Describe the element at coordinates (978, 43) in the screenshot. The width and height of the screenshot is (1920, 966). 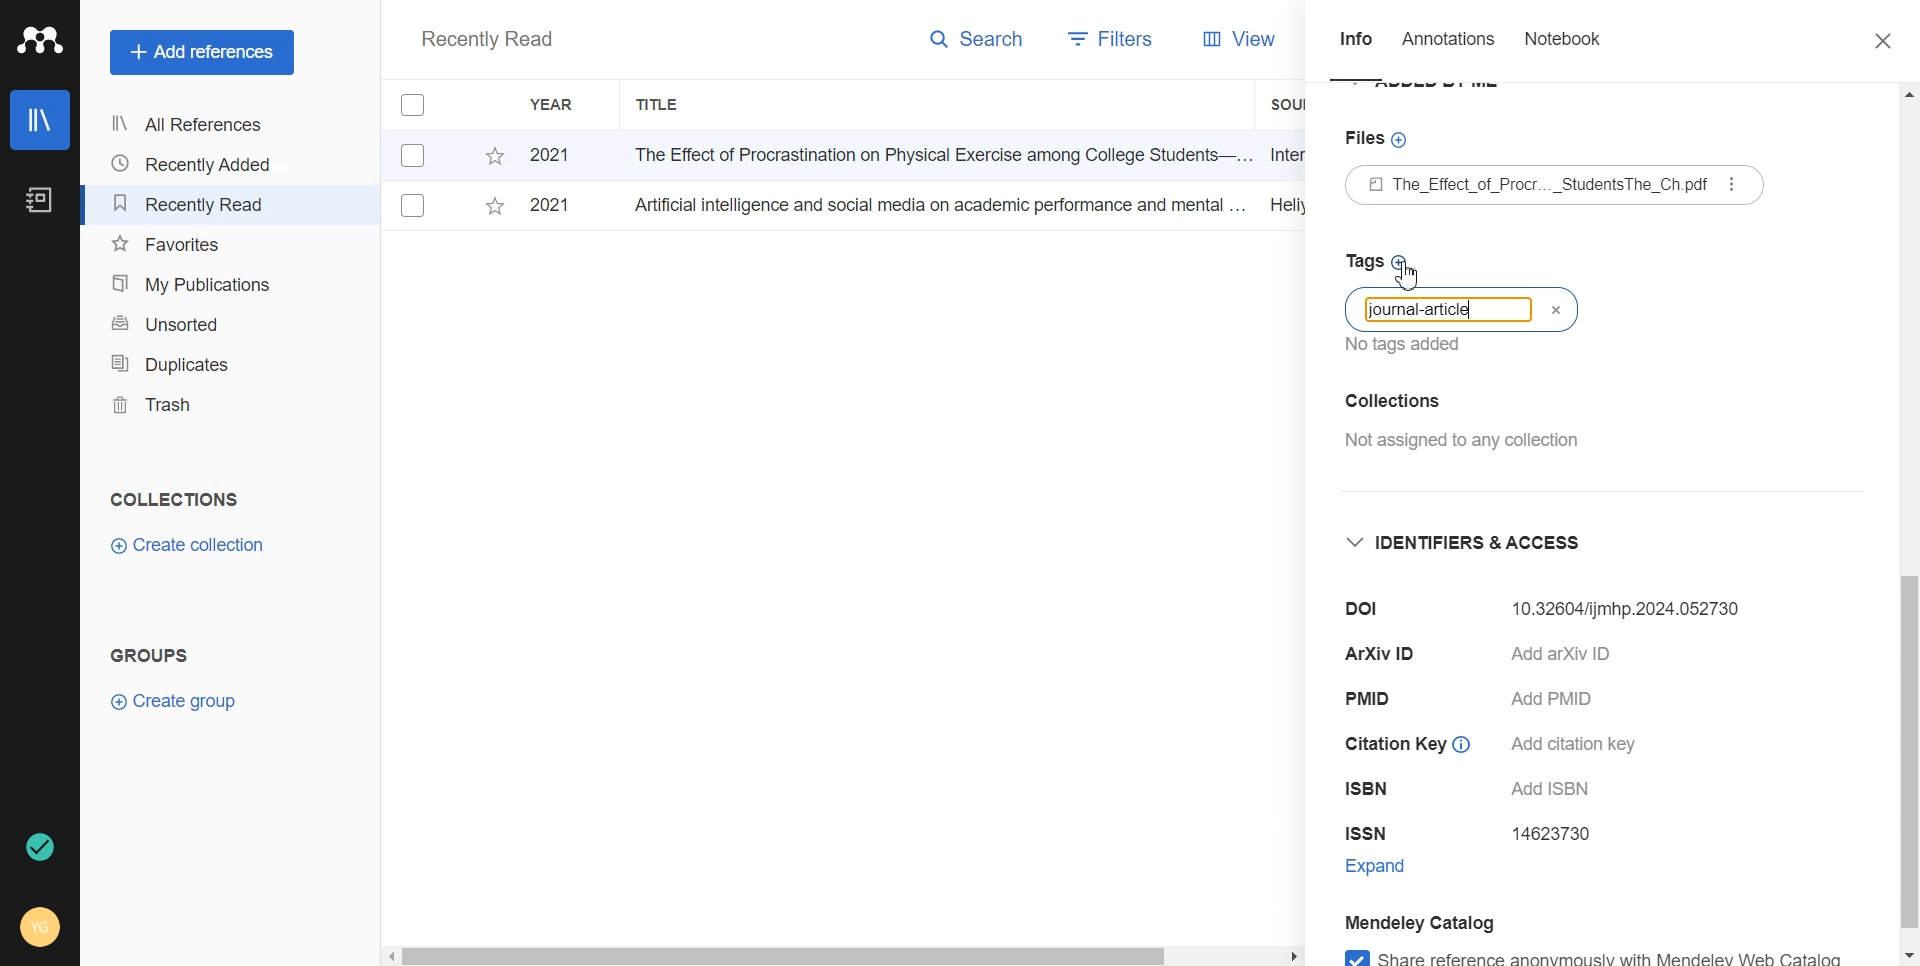
I see `Search` at that location.